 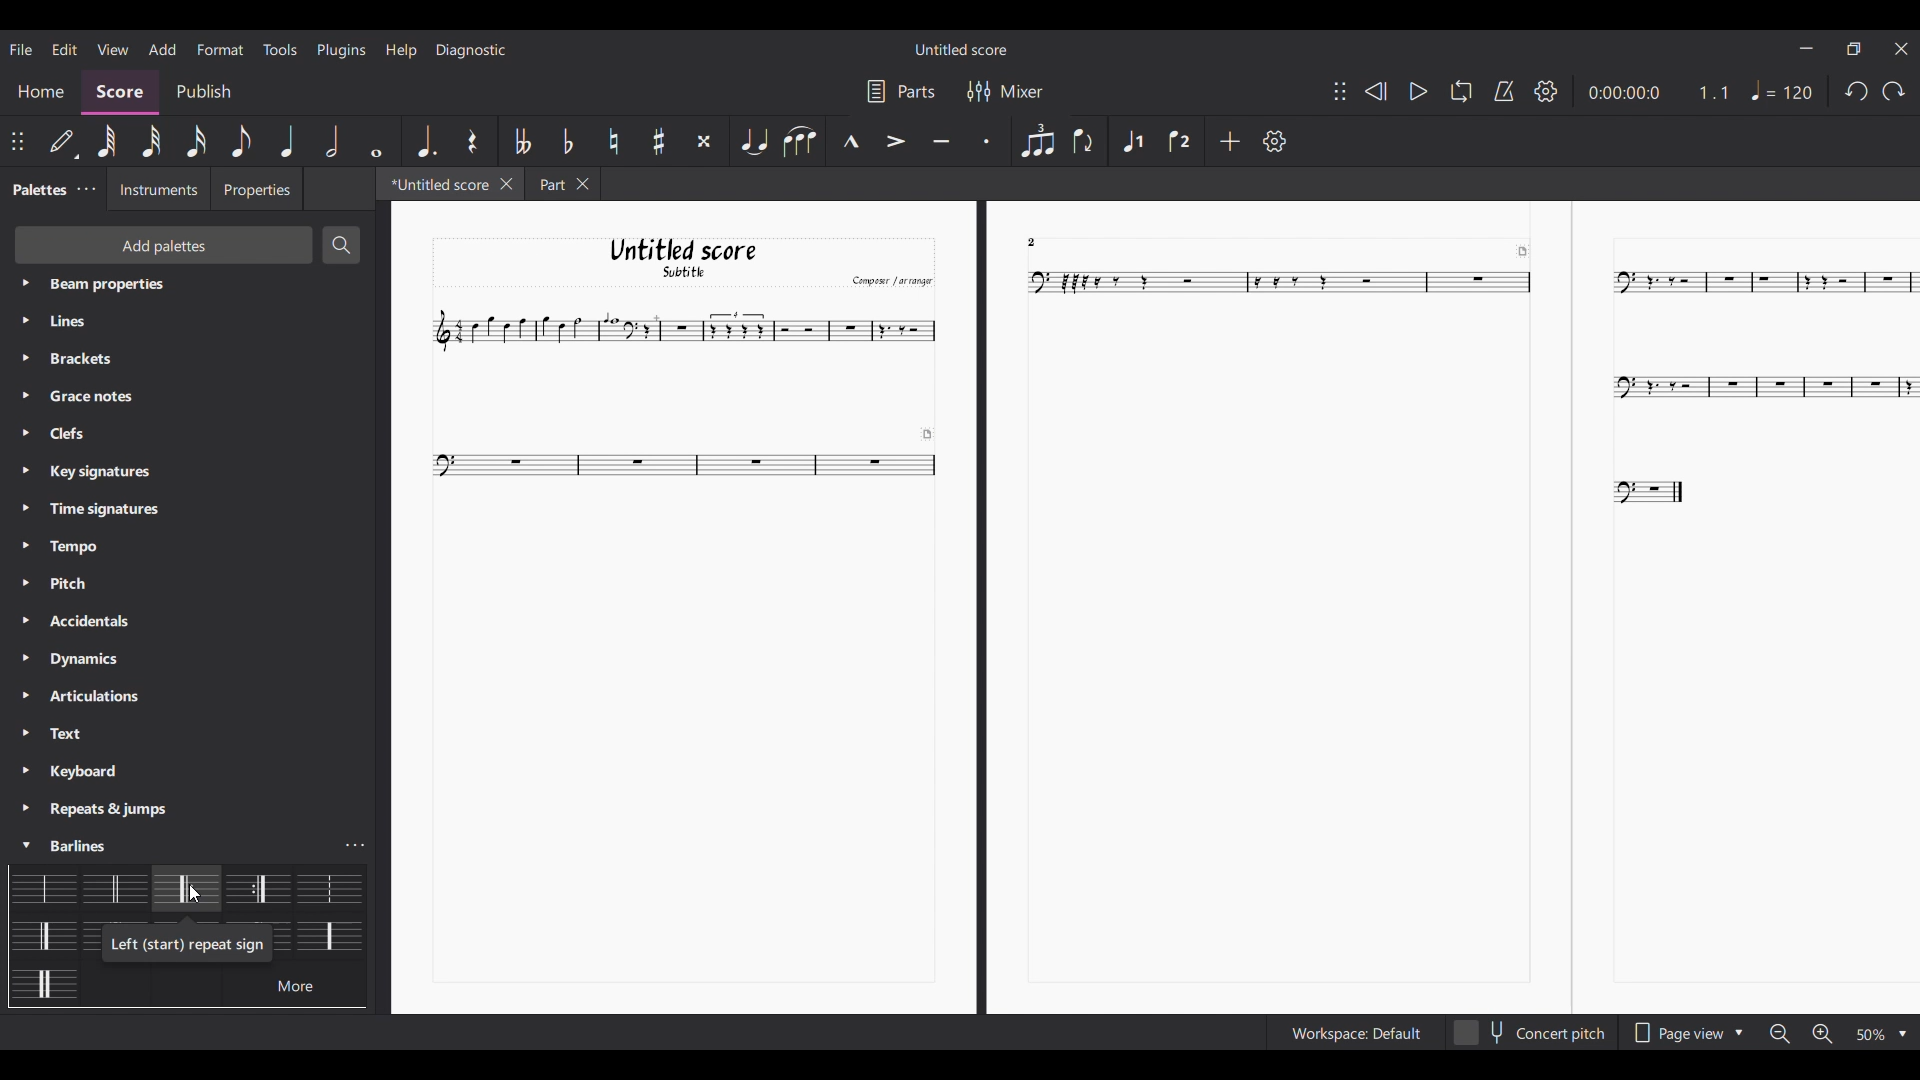 I want to click on Staccato, so click(x=986, y=142).